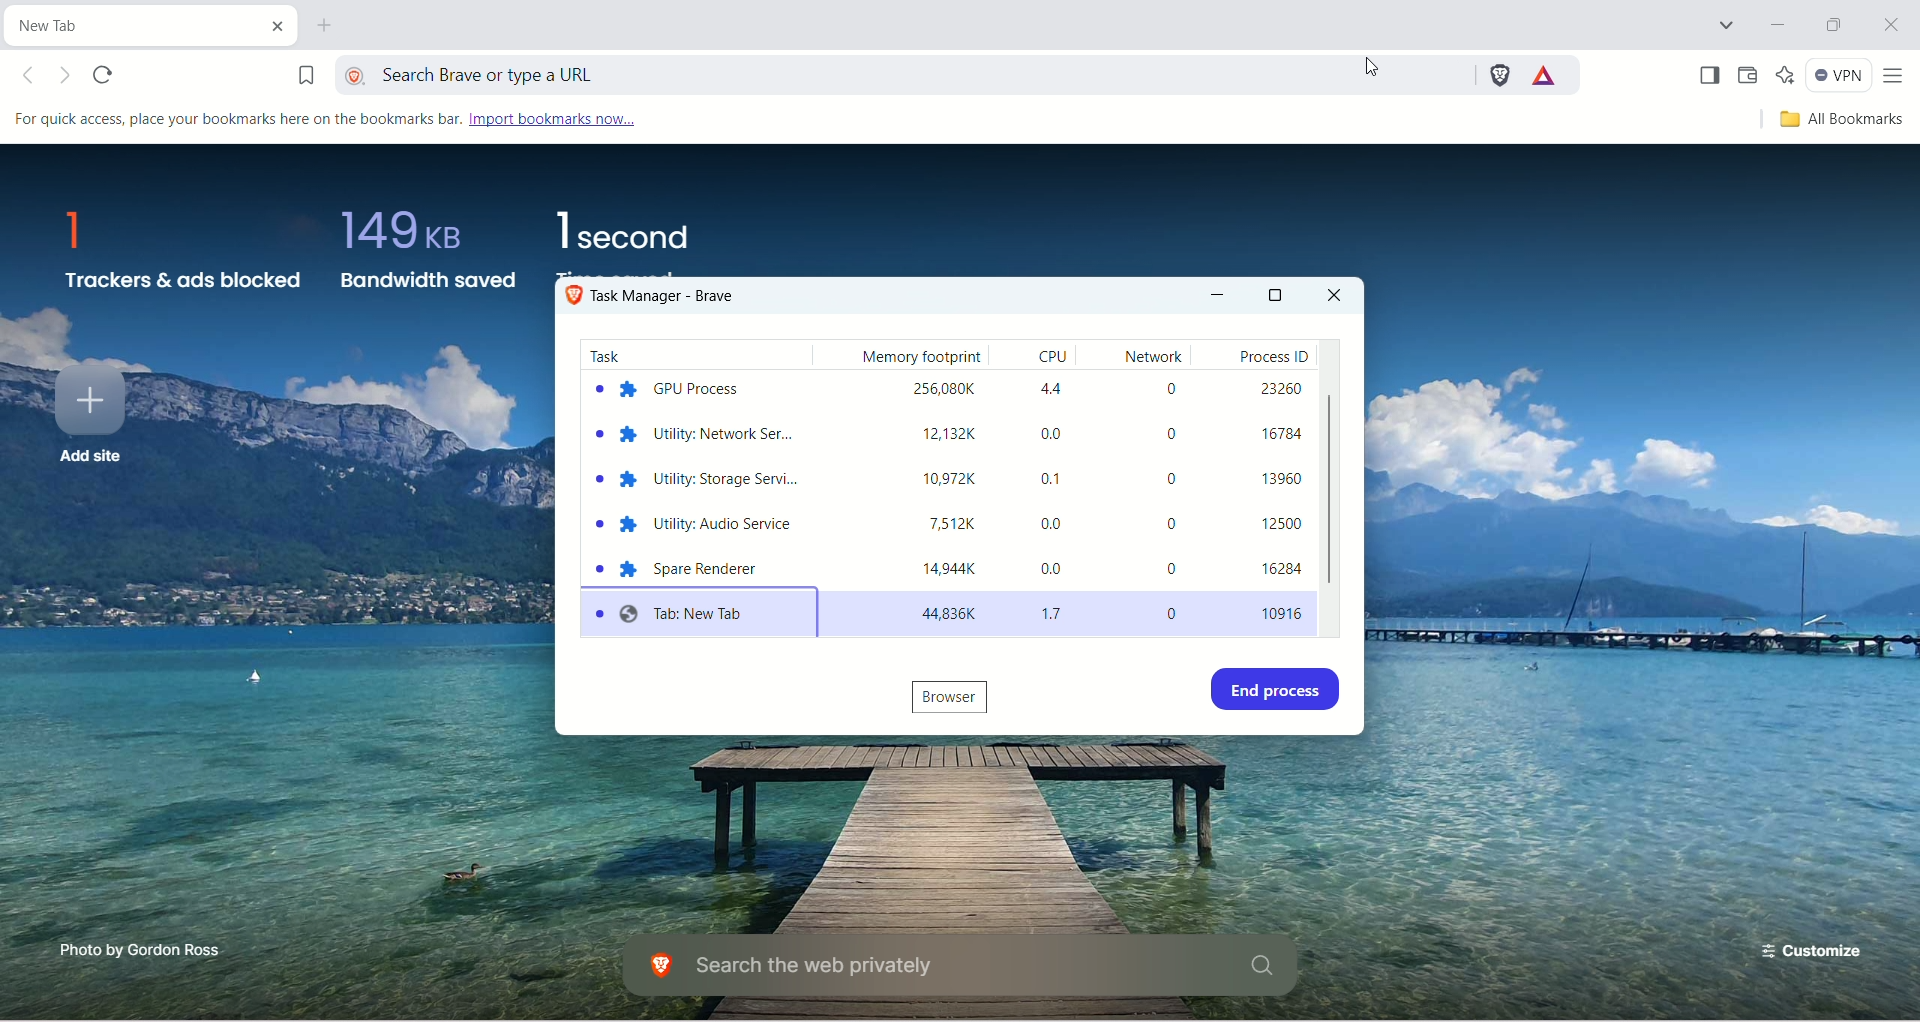 The height and width of the screenshot is (1022, 1920). Describe the element at coordinates (687, 566) in the screenshot. I see `spare render` at that location.